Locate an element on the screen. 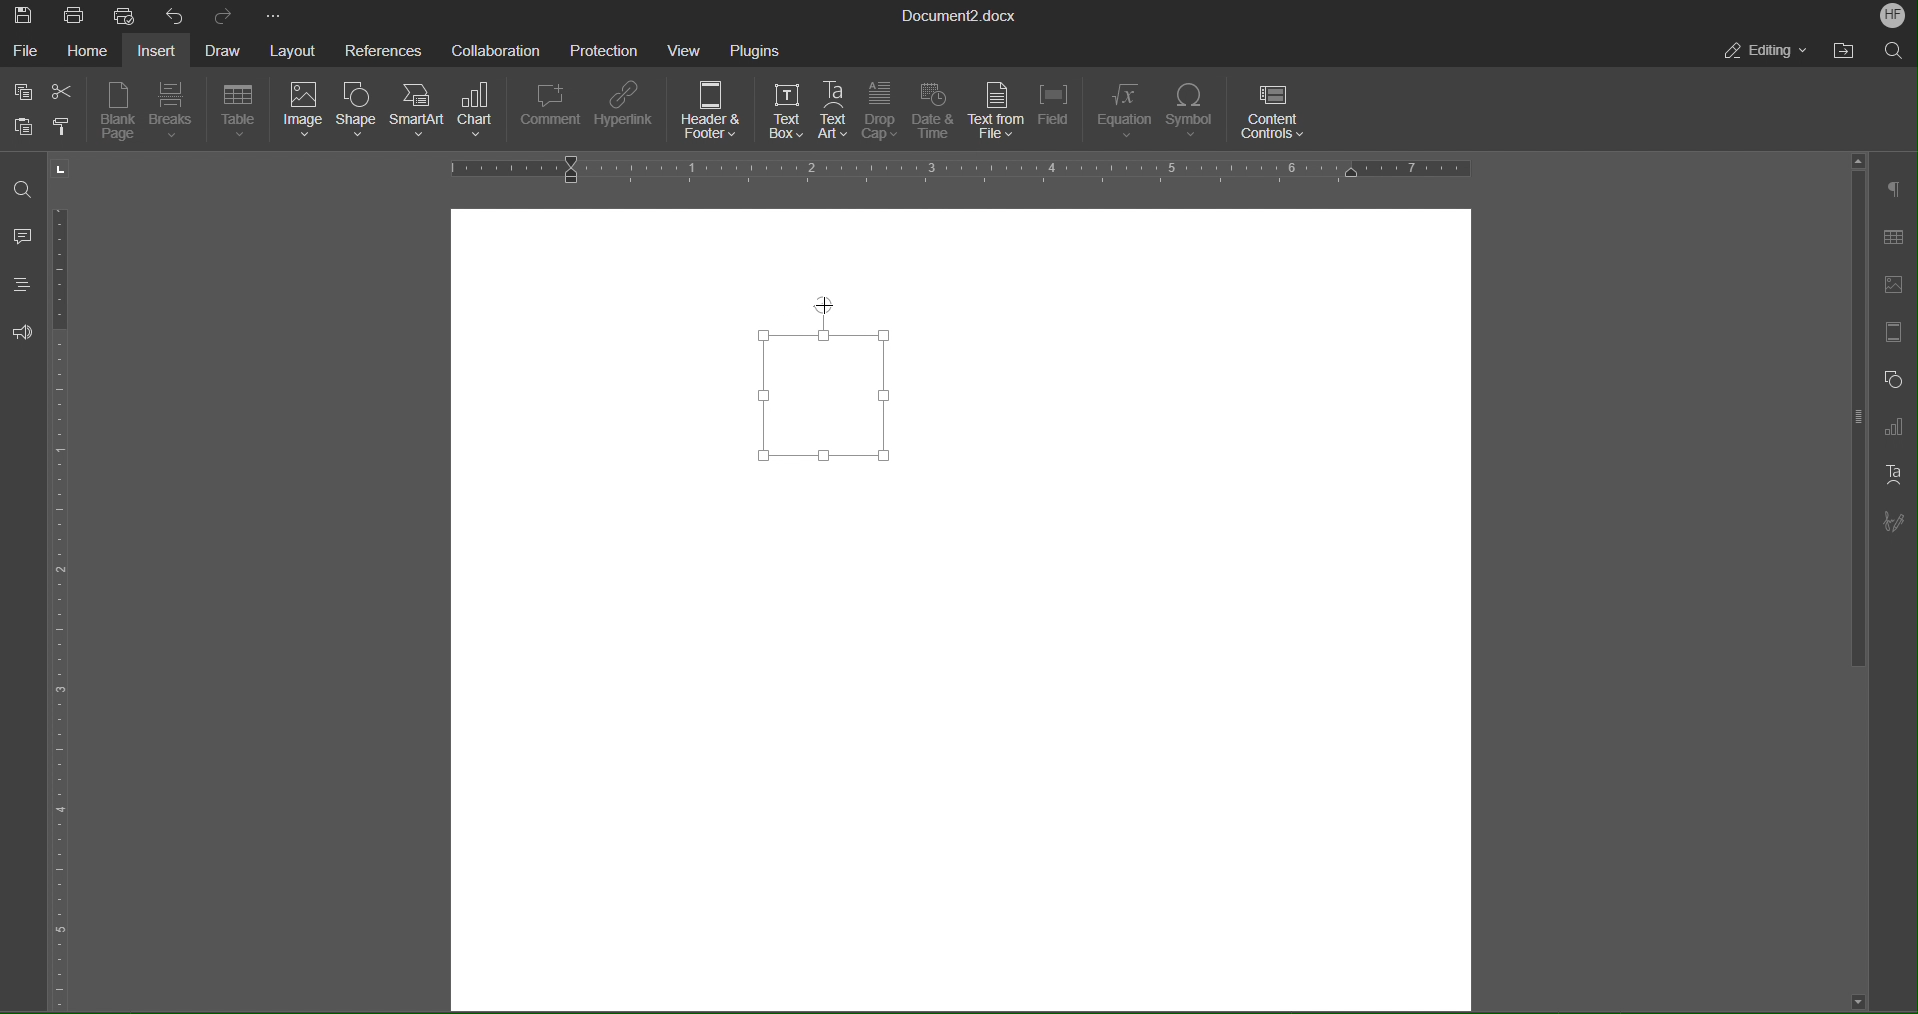  Draw is located at coordinates (221, 48).